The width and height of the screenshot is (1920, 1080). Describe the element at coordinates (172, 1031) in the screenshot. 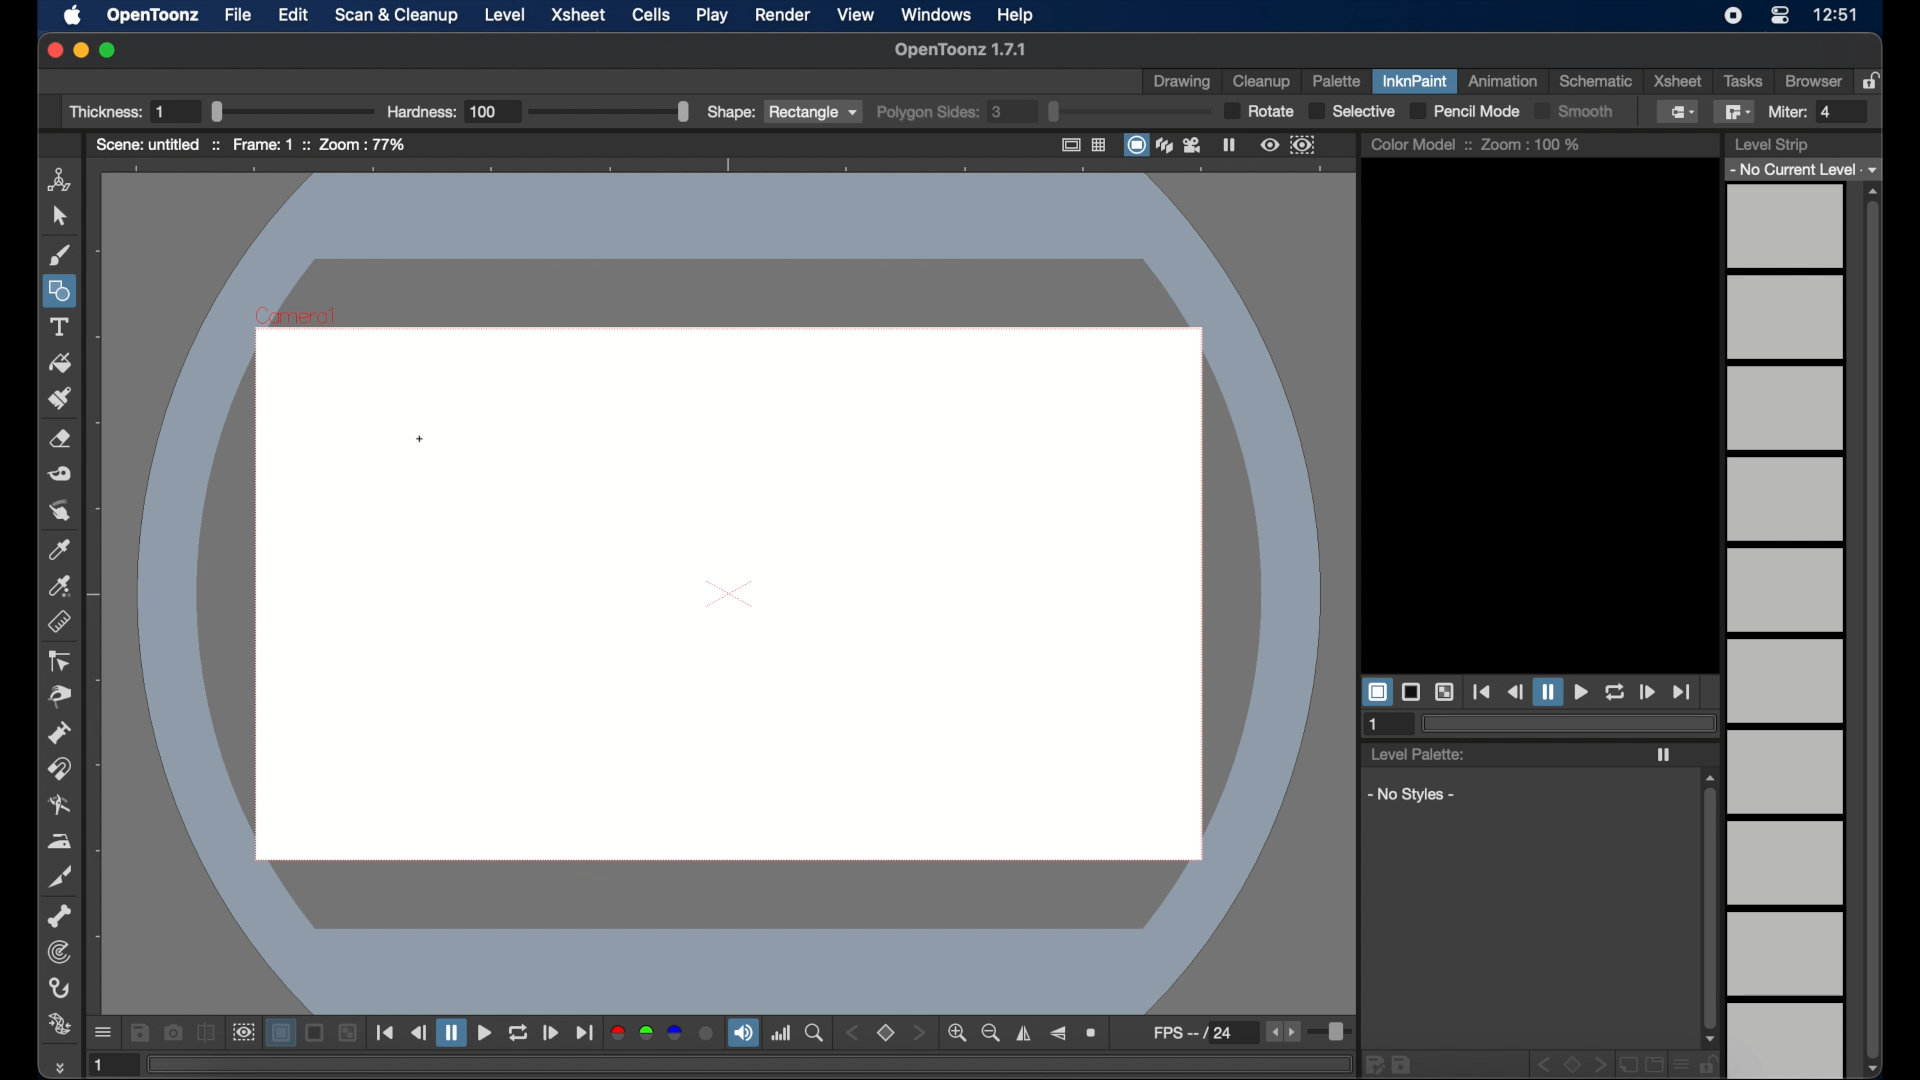

I see `snapshot` at that location.